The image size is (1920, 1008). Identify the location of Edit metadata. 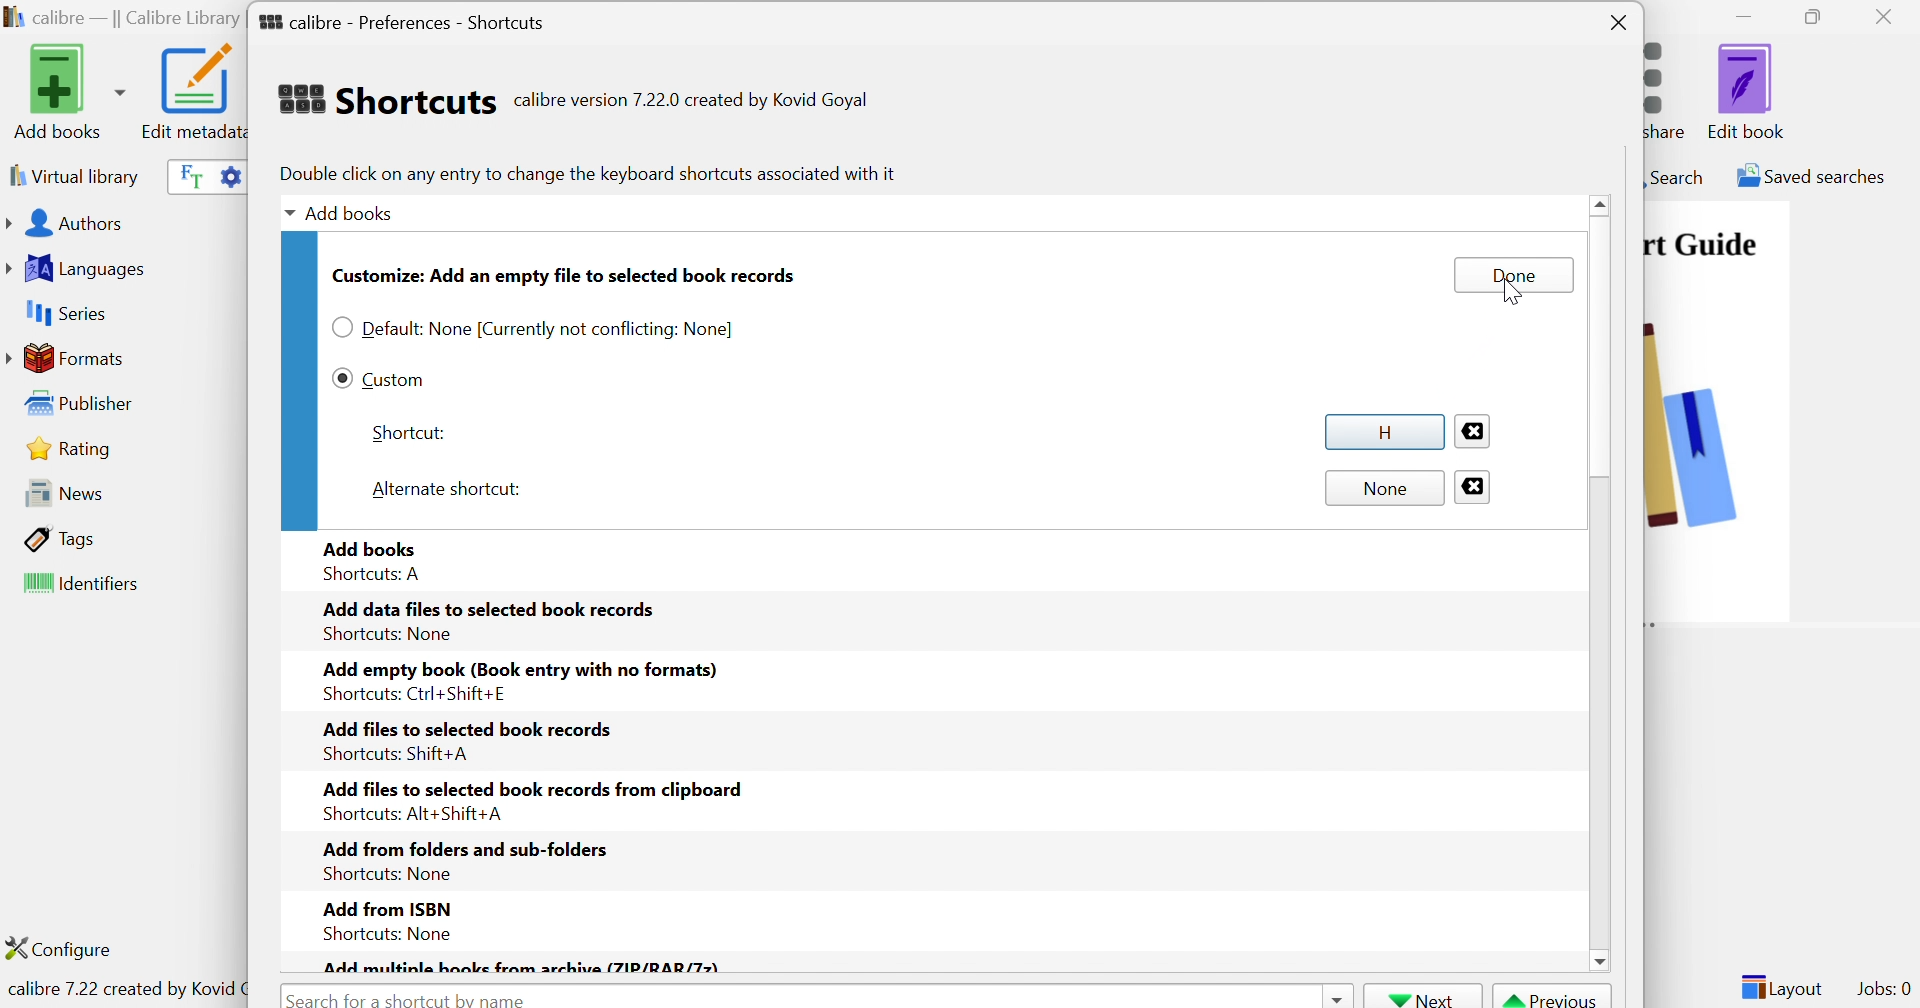
(191, 92).